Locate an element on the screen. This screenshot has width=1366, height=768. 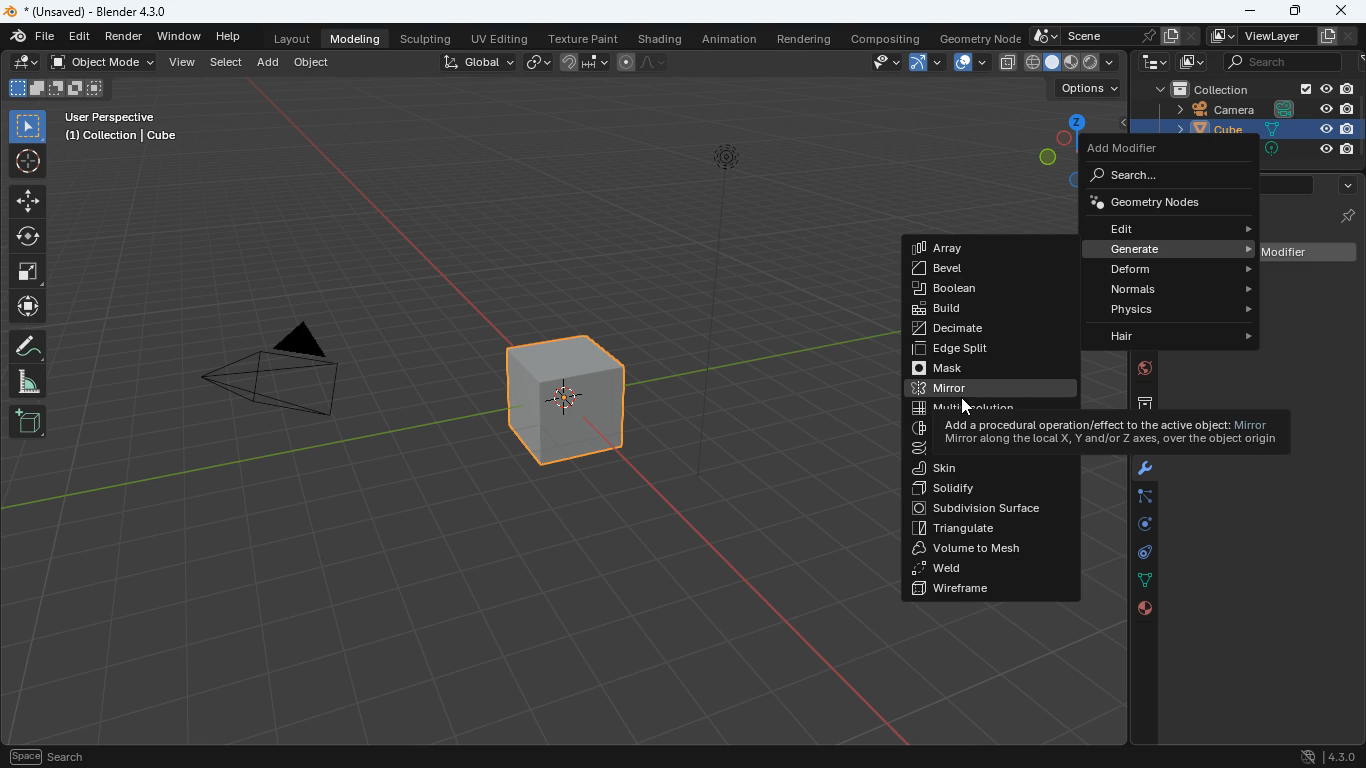
edge is located at coordinates (1135, 500).